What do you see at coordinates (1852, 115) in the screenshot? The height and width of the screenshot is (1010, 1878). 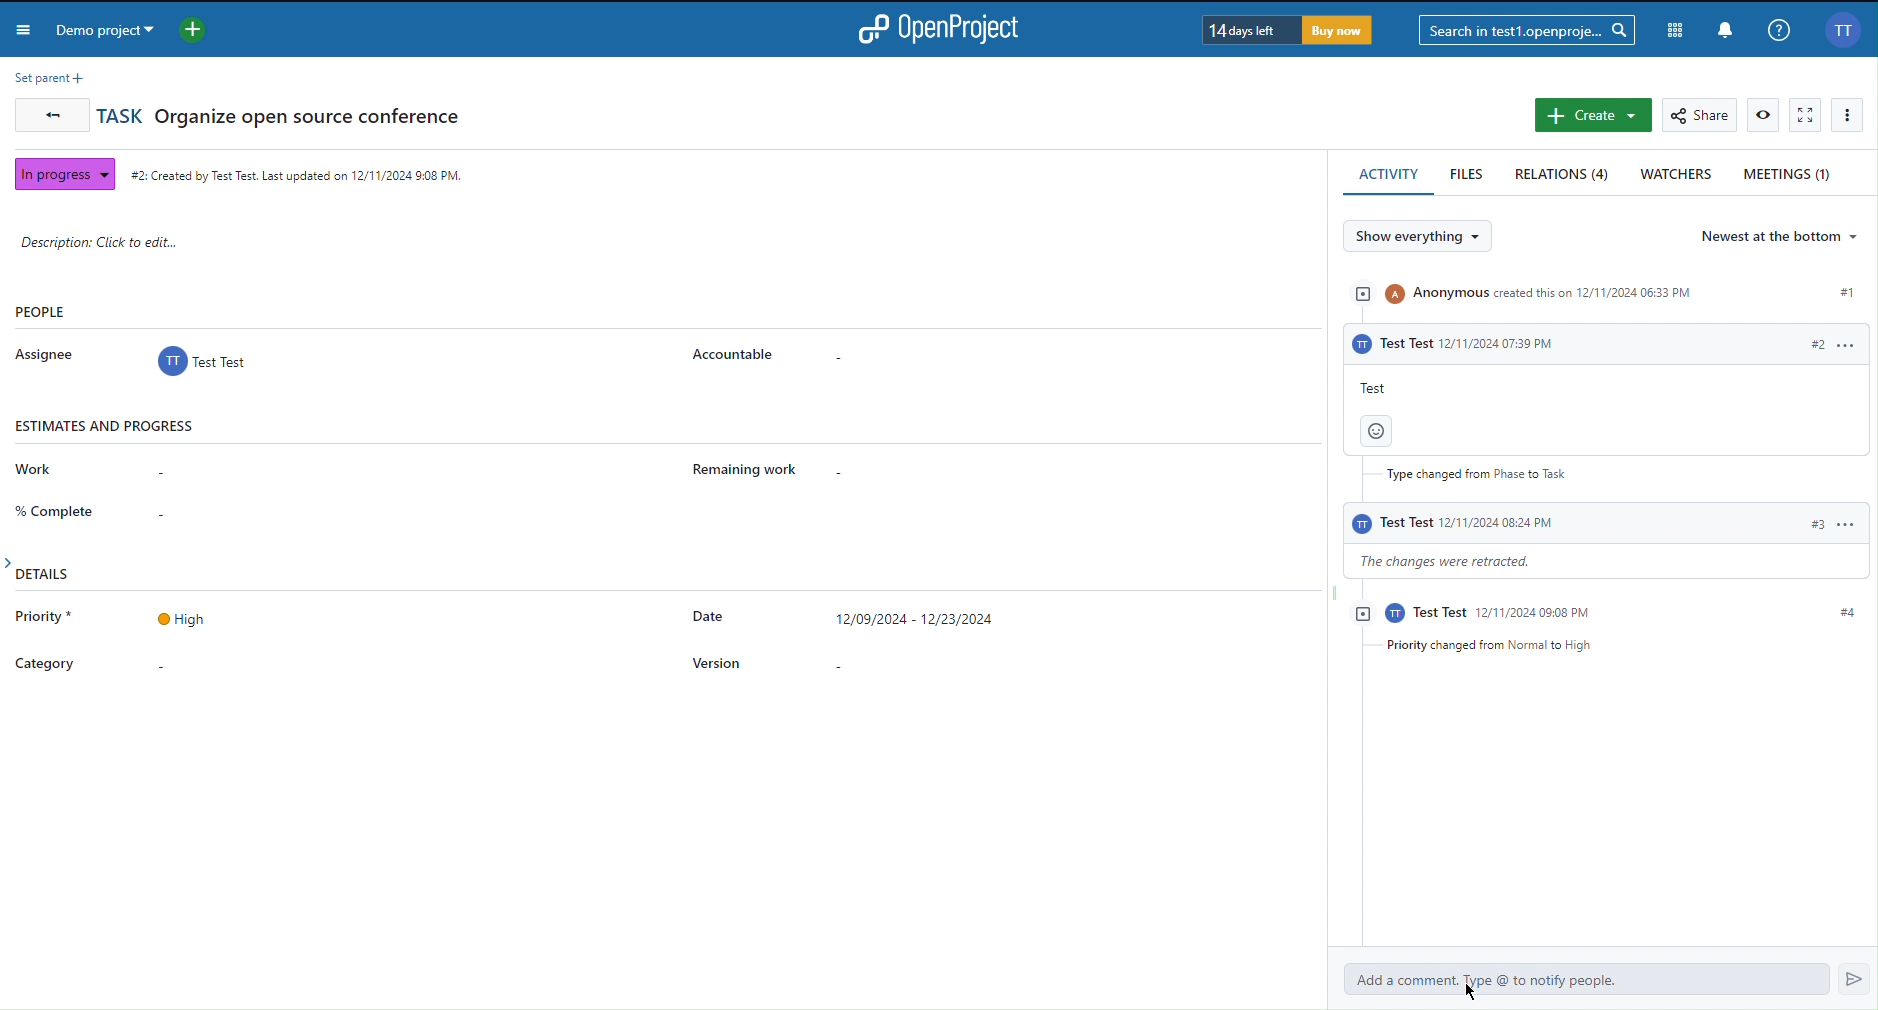 I see `Options` at bounding box center [1852, 115].